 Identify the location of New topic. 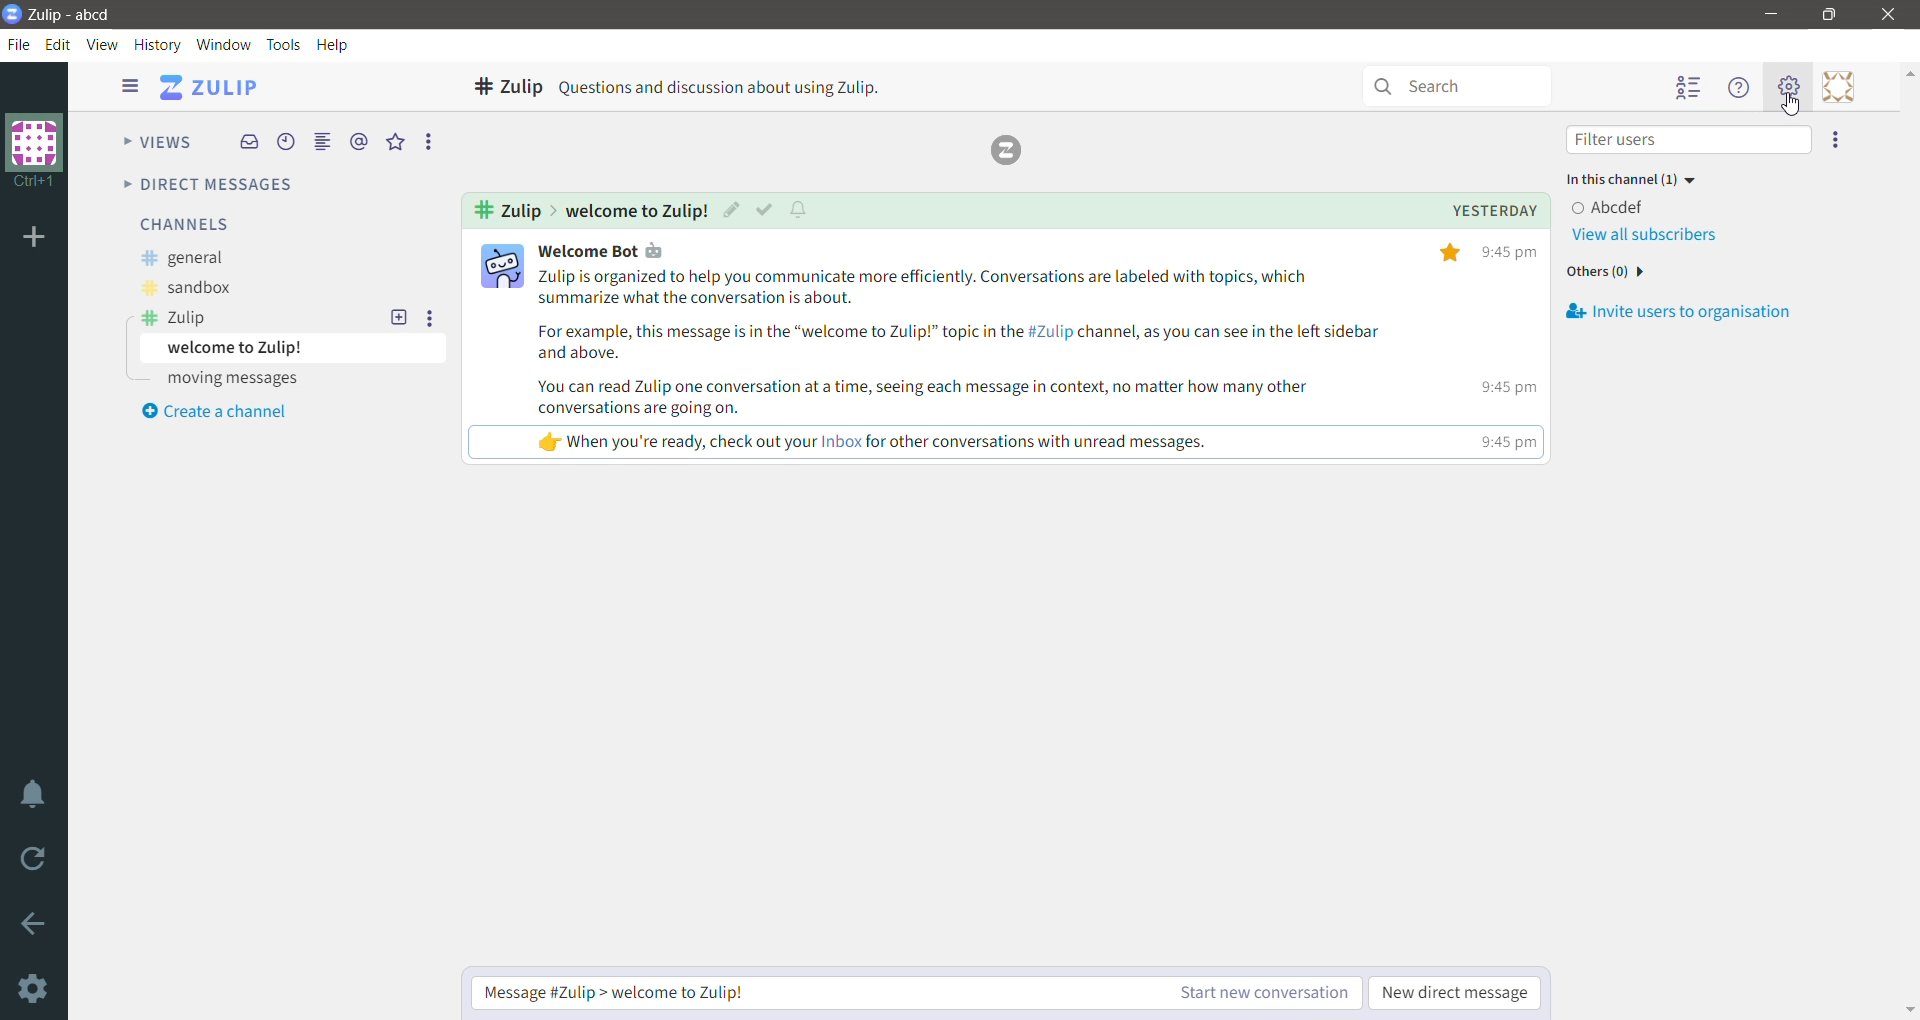
(398, 318).